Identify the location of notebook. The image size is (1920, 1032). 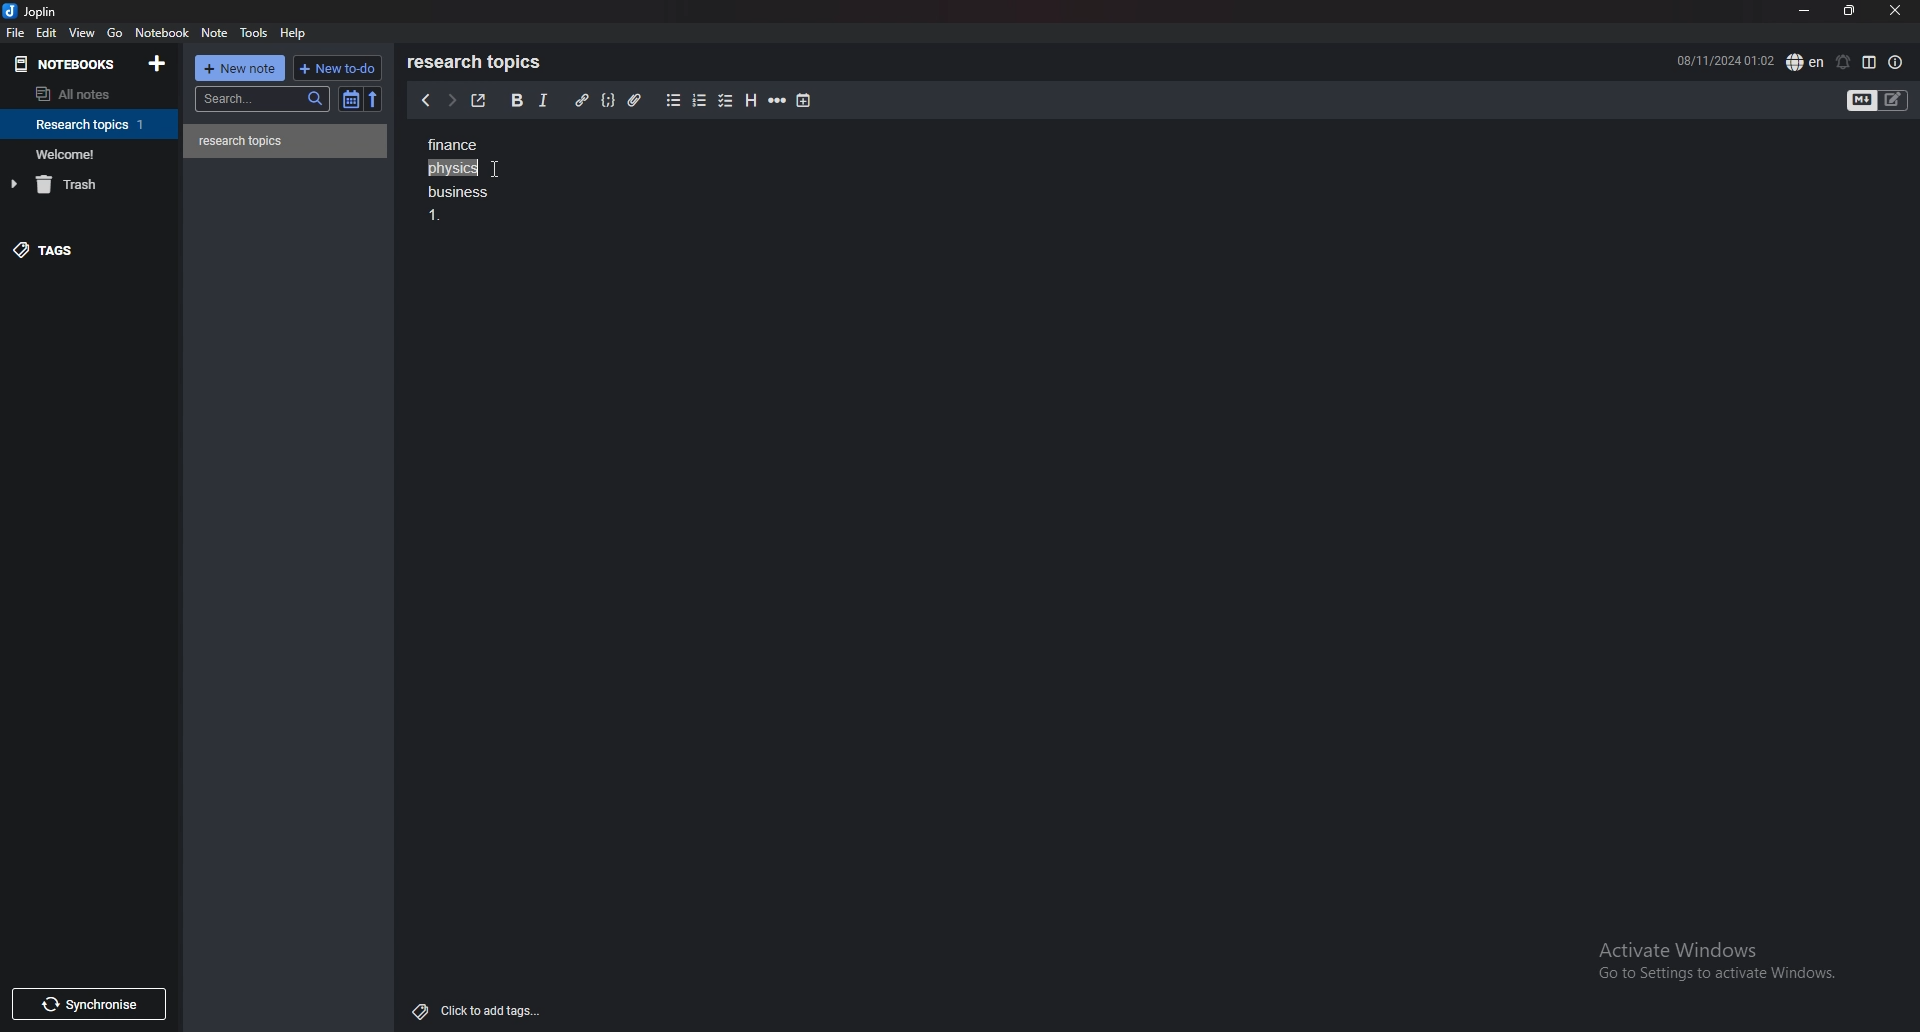
(91, 153).